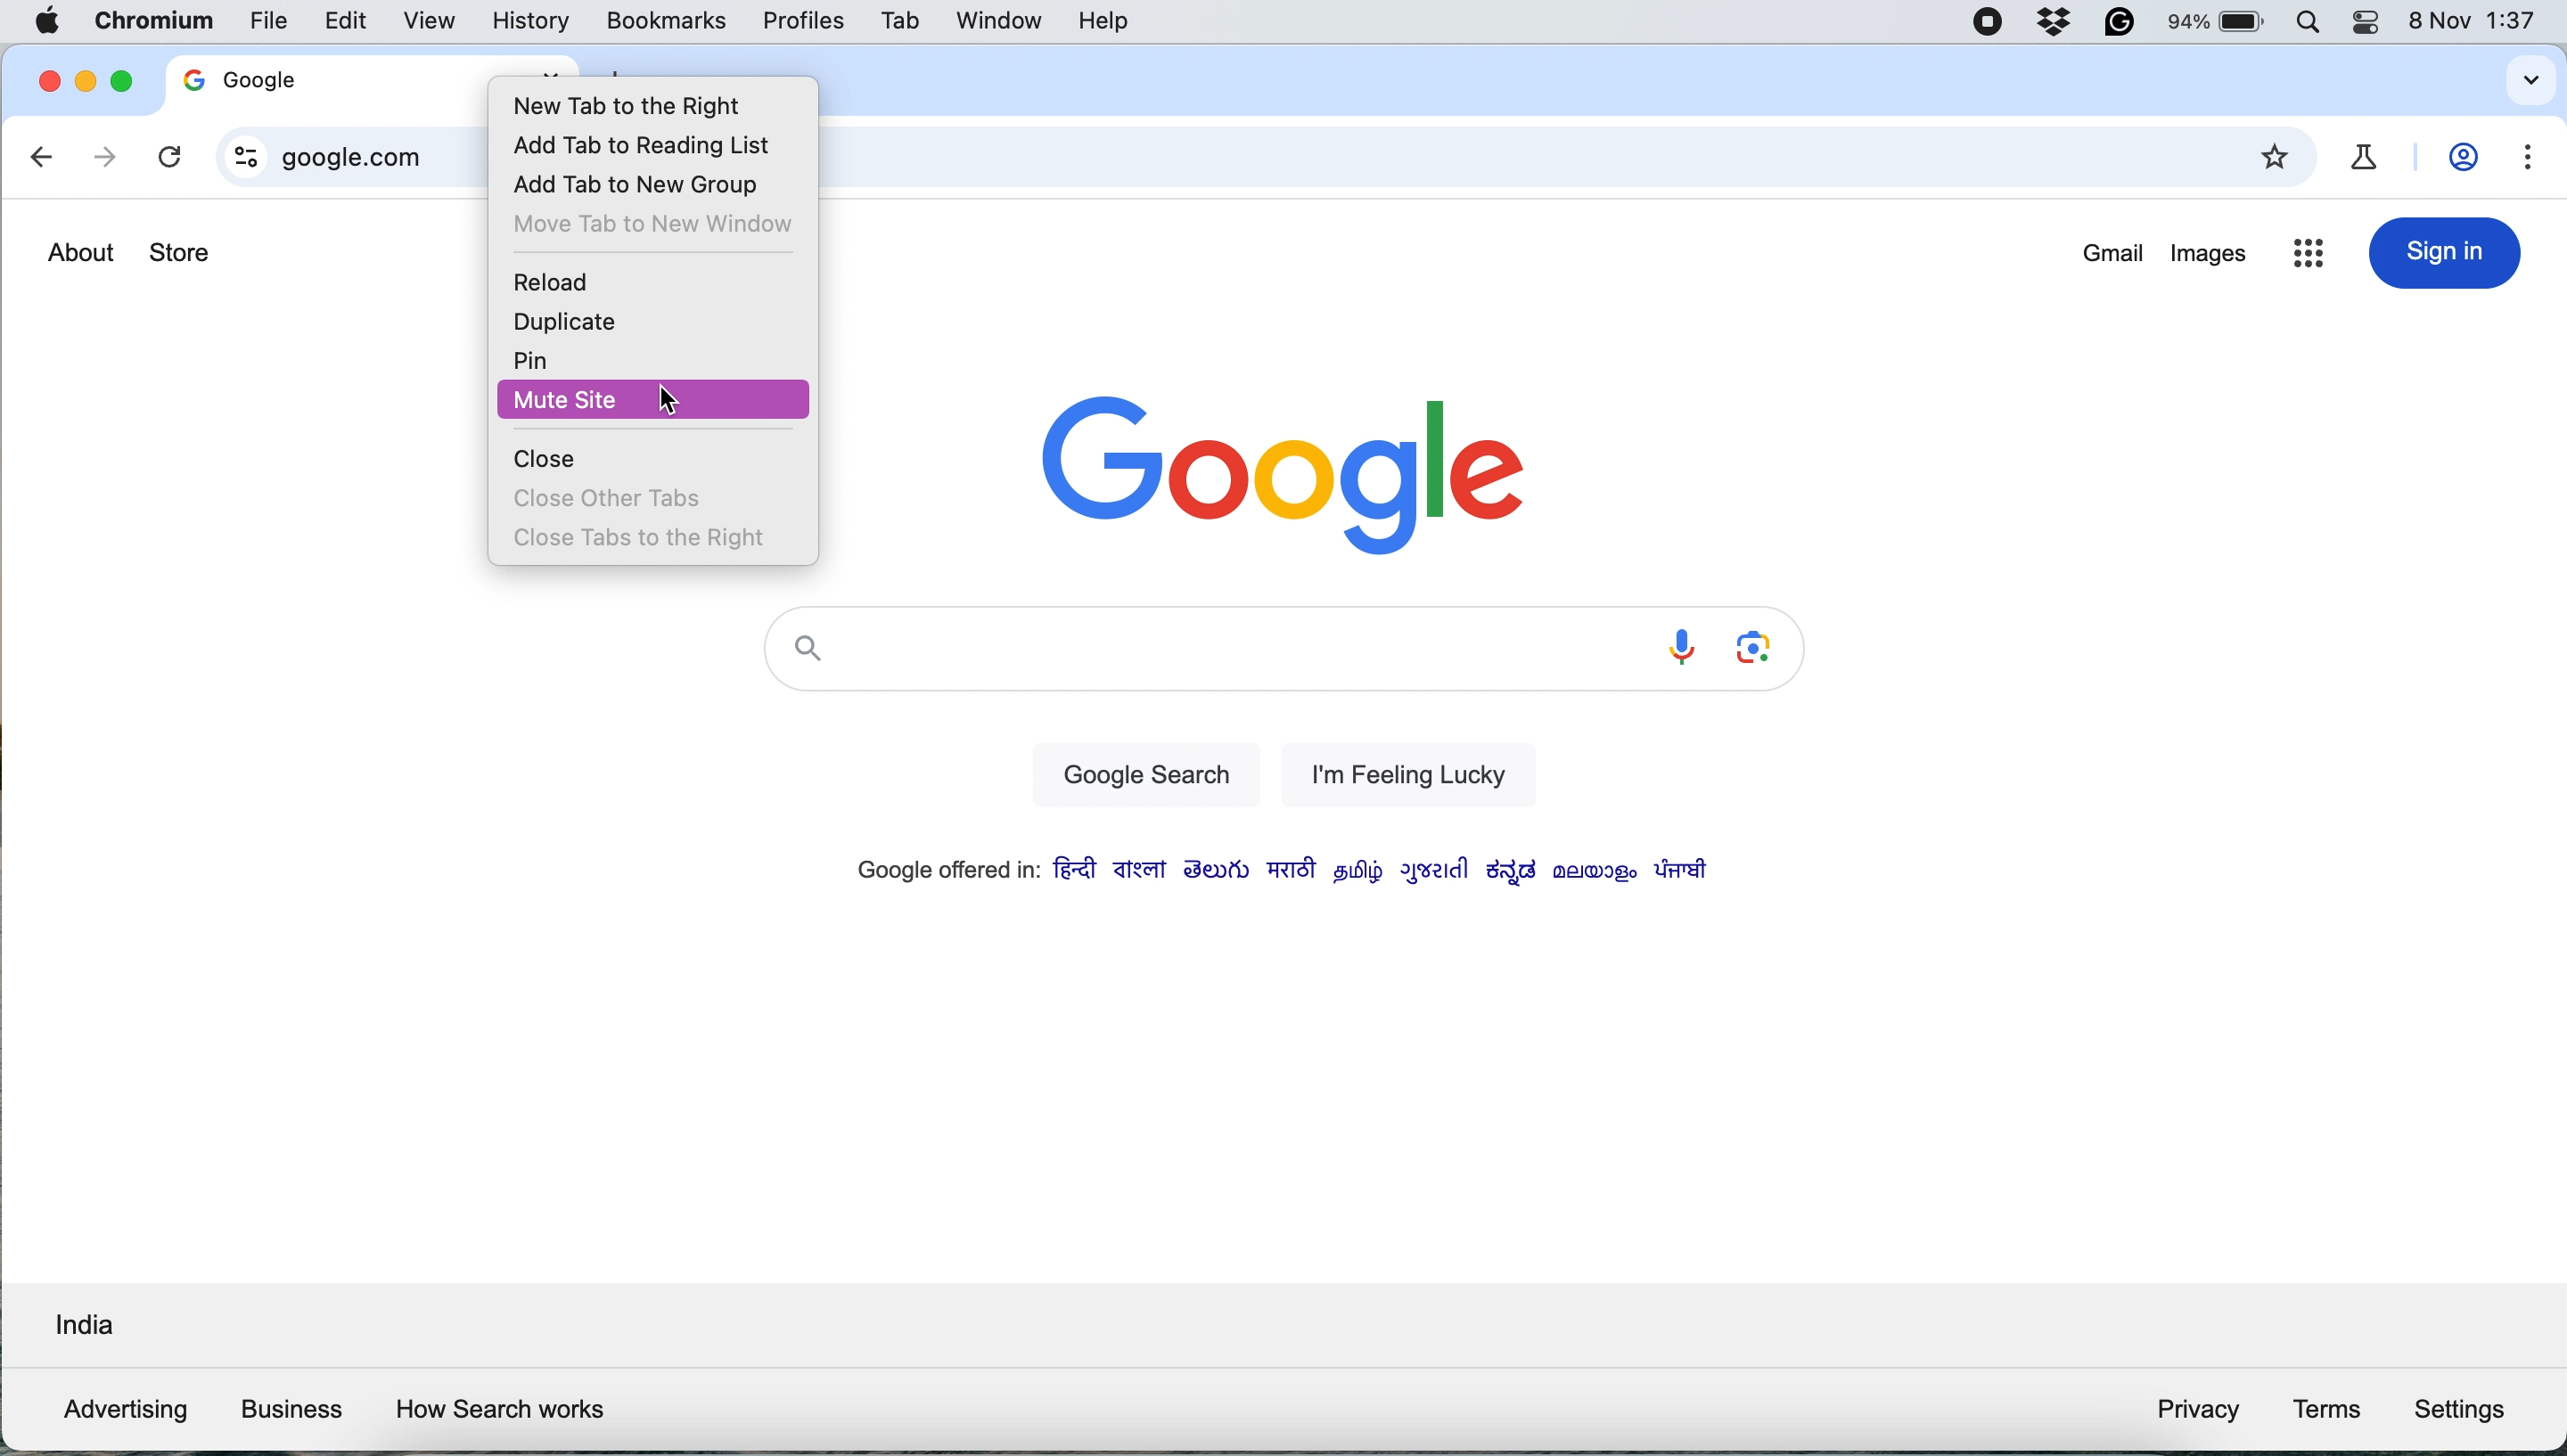 The height and width of the screenshot is (1456, 2567). I want to click on reload, so click(563, 283).